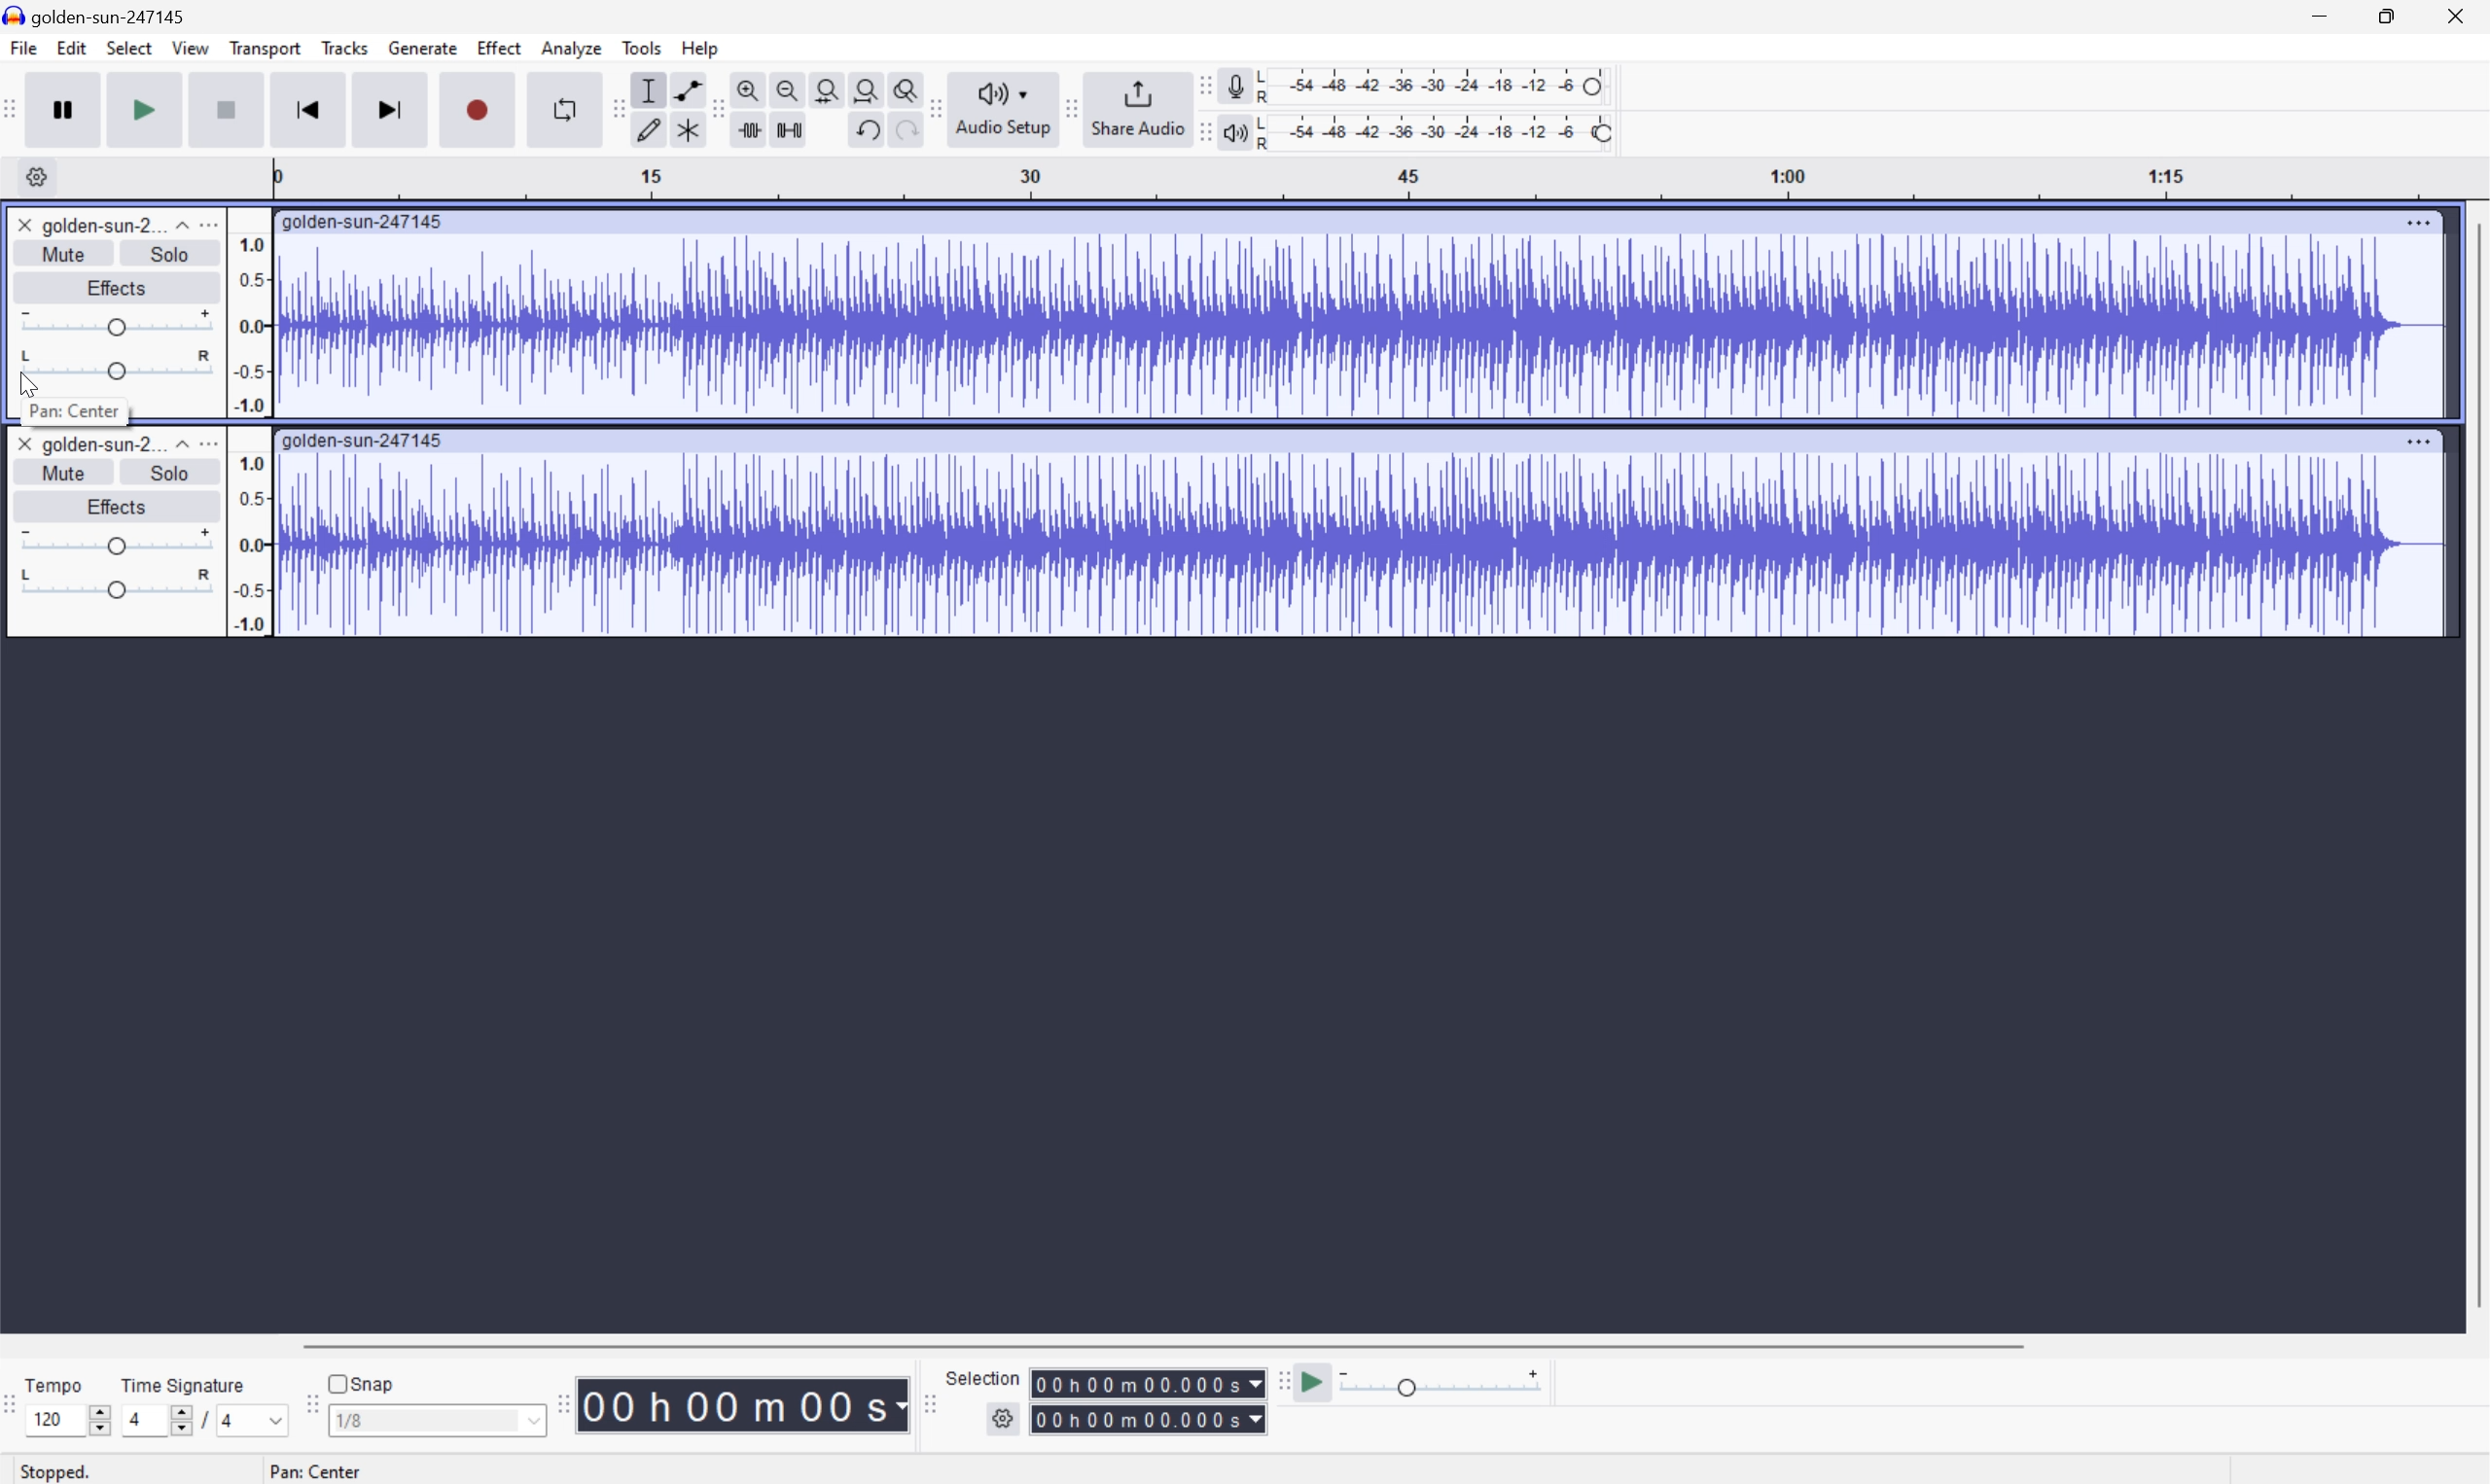 This screenshot has width=2490, height=1484. I want to click on Zoom out, so click(789, 88).